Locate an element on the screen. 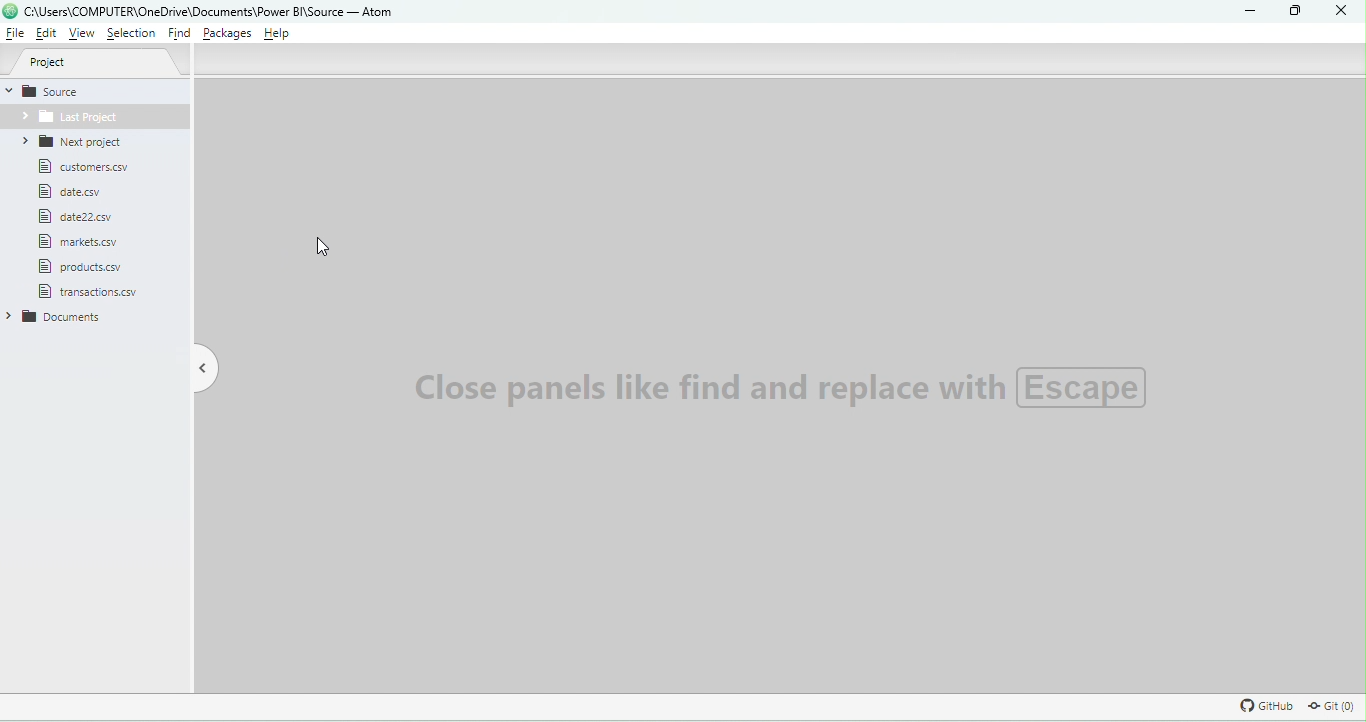 Image resolution: width=1366 pixels, height=722 pixels. Toggle tree view is located at coordinates (202, 366).